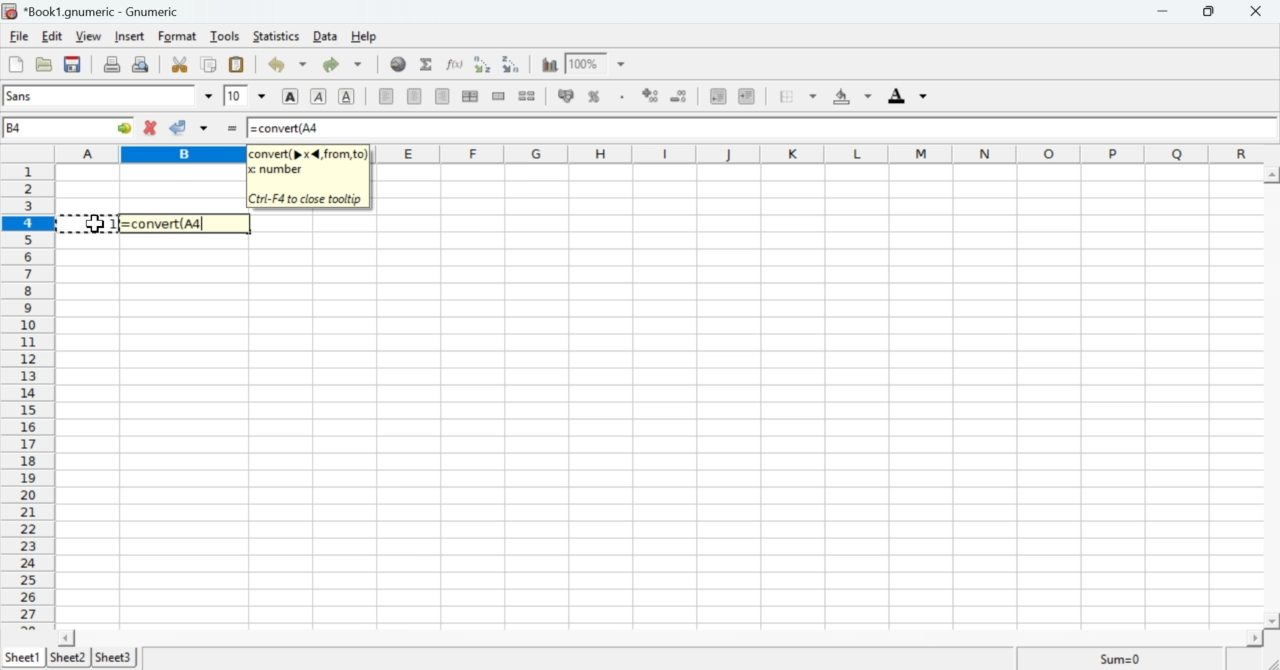 The width and height of the screenshot is (1280, 670). What do you see at coordinates (661, 152) in the screenshot?
I see `Alphabets row` at bounding box center [661, 152].